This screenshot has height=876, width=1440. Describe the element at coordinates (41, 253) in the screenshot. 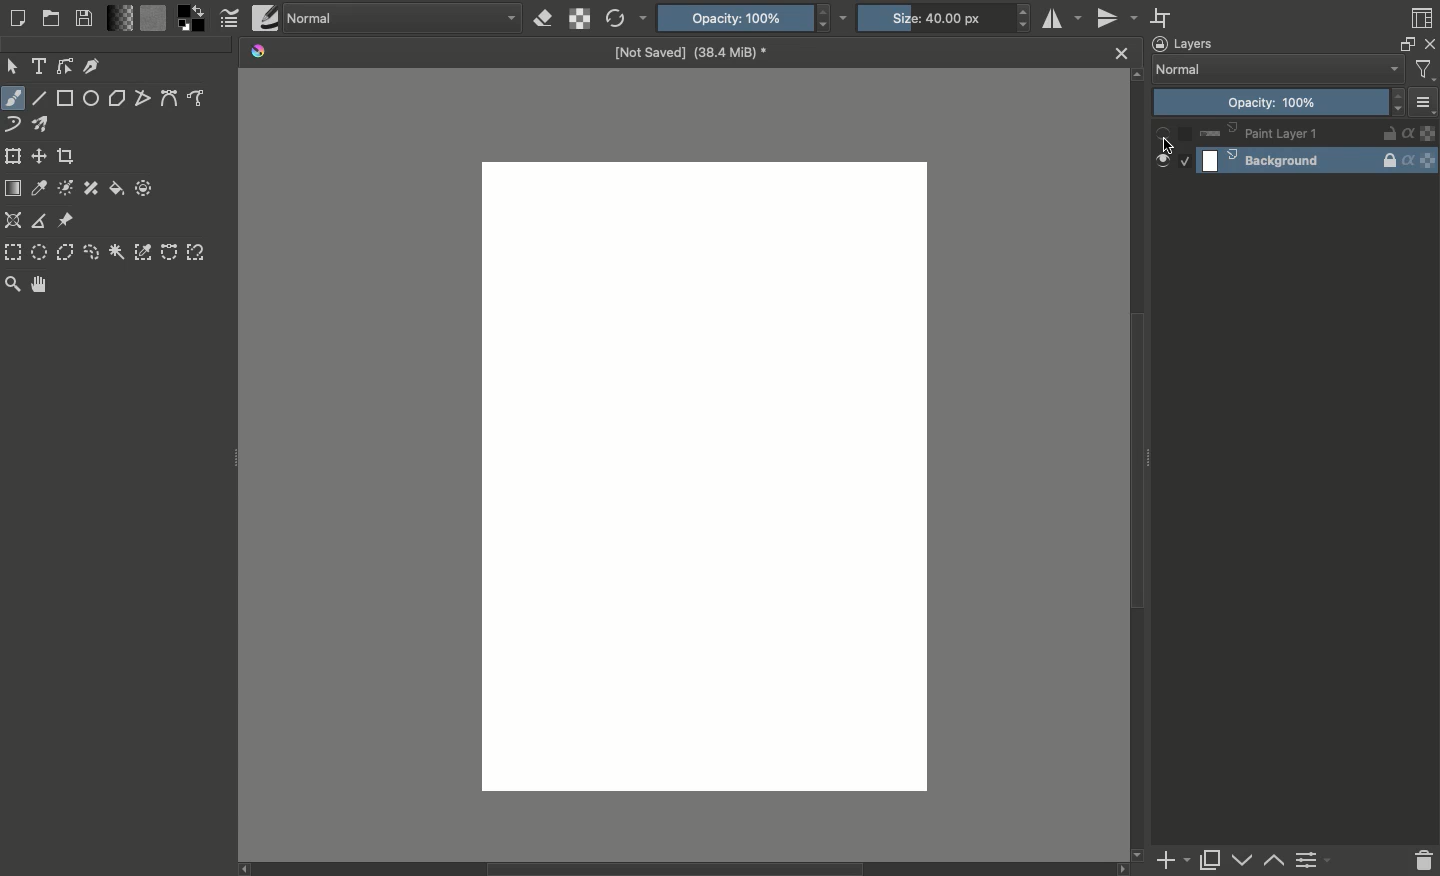

I see `Elliptical selection tool` at that location.